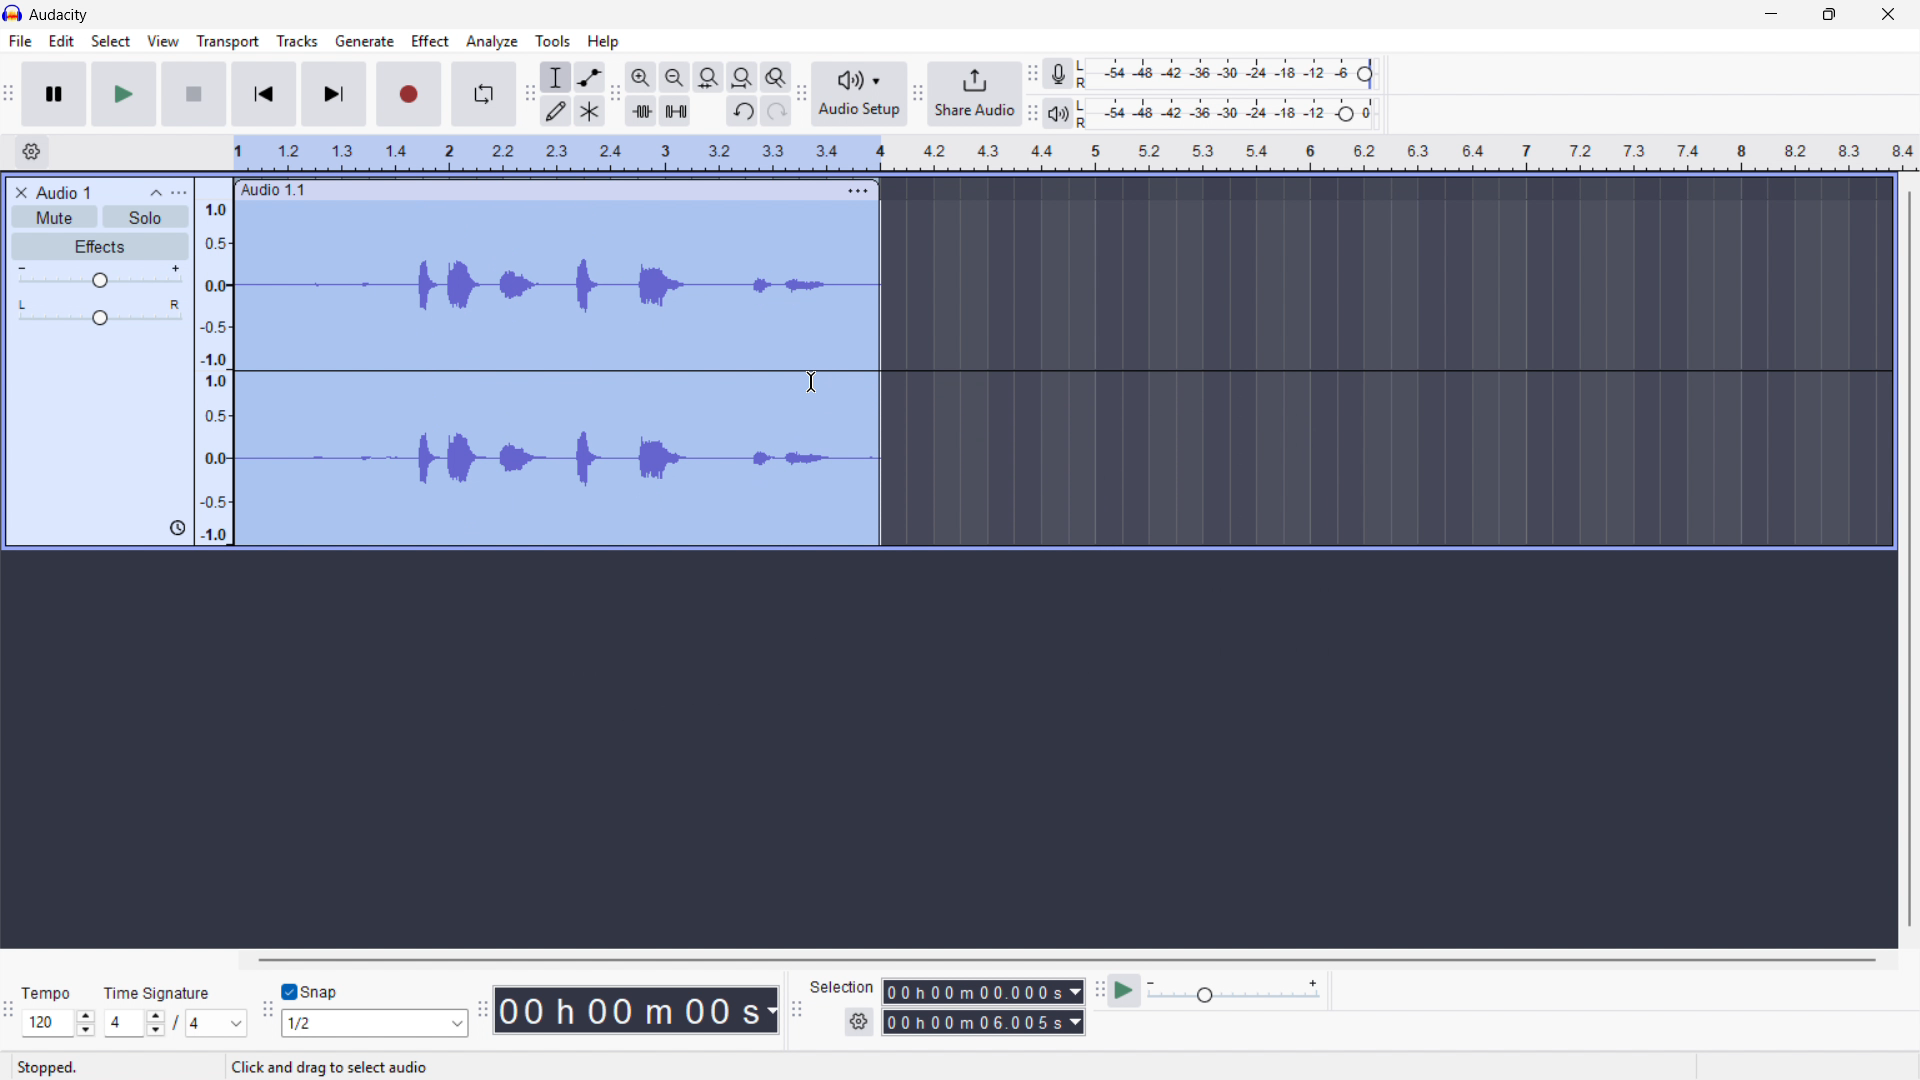 The width and height of the screenshot is (1920, 1080). Describe the element at coordinates (1060, 114) in the screenshot. I see `Playback metre` at that location.